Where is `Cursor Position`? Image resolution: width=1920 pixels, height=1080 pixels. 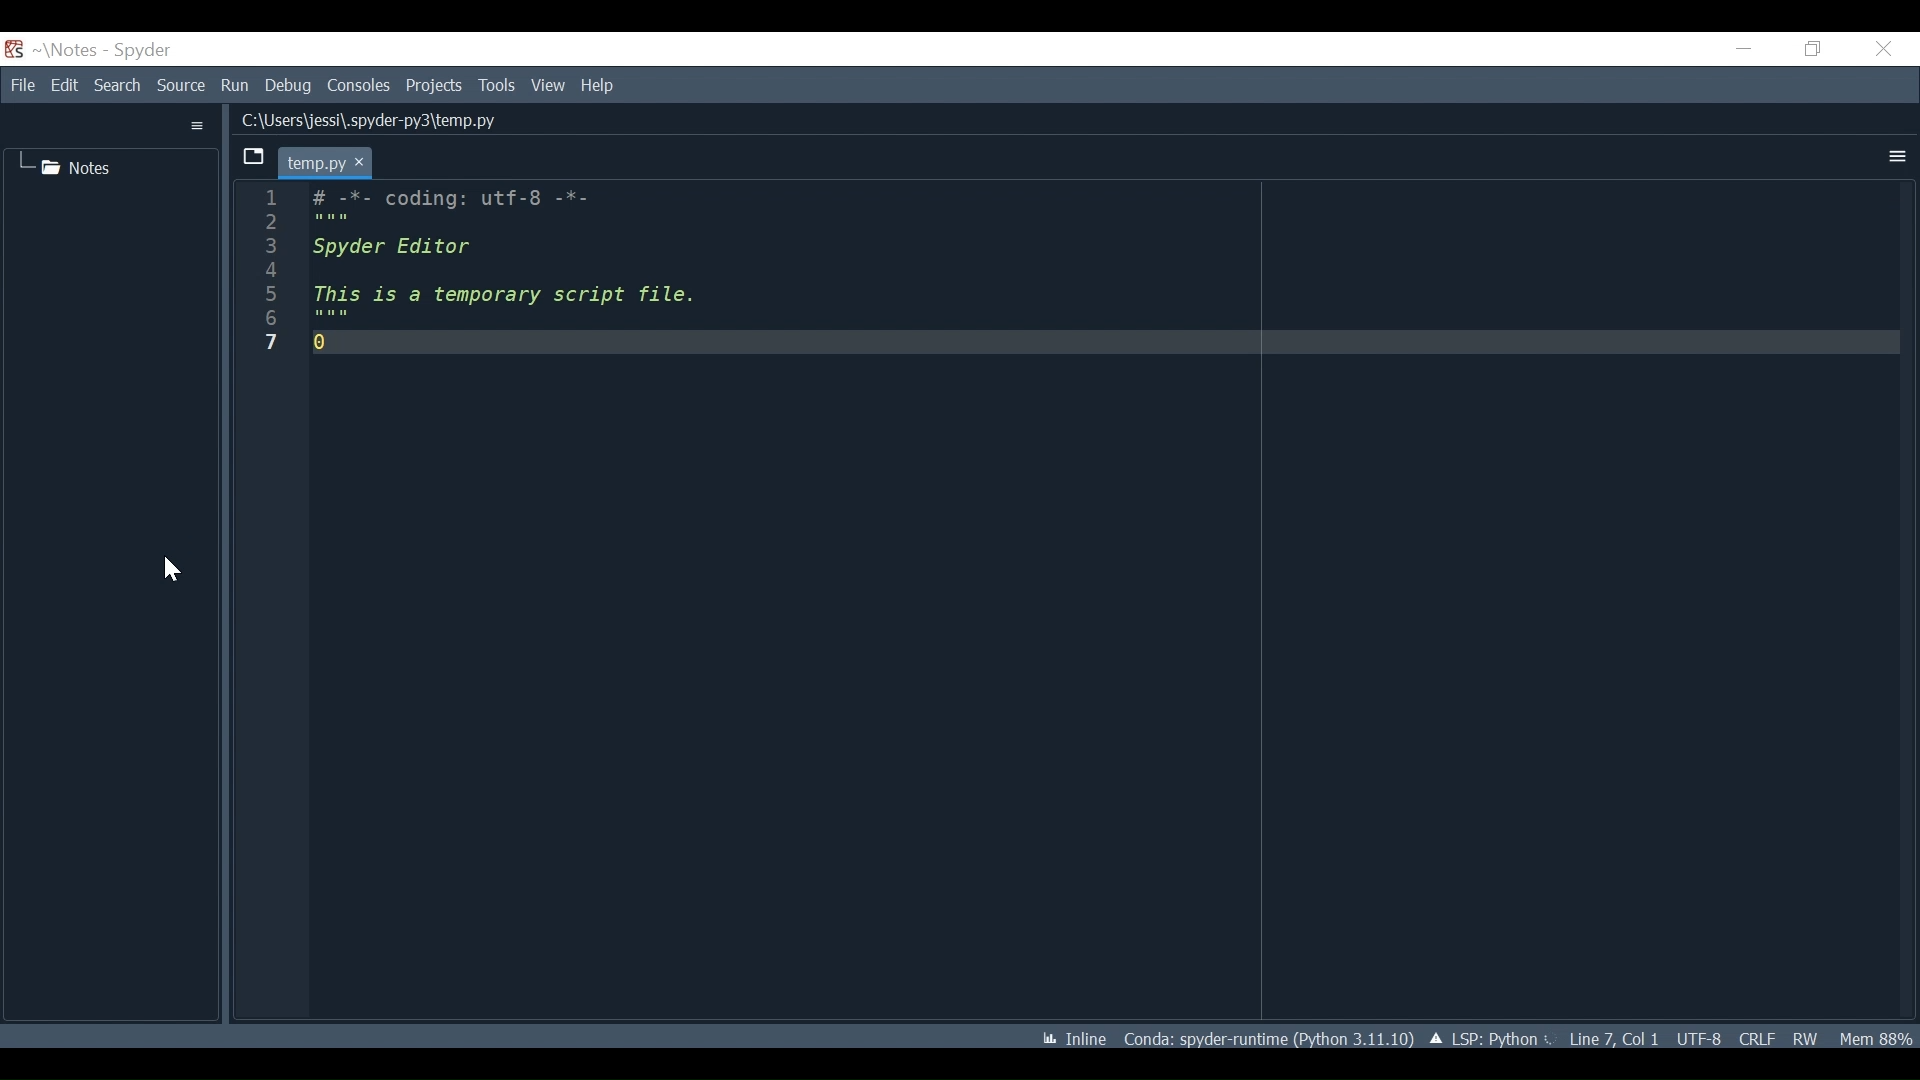
Cursor Position is located at coordinates (1614, 1037).